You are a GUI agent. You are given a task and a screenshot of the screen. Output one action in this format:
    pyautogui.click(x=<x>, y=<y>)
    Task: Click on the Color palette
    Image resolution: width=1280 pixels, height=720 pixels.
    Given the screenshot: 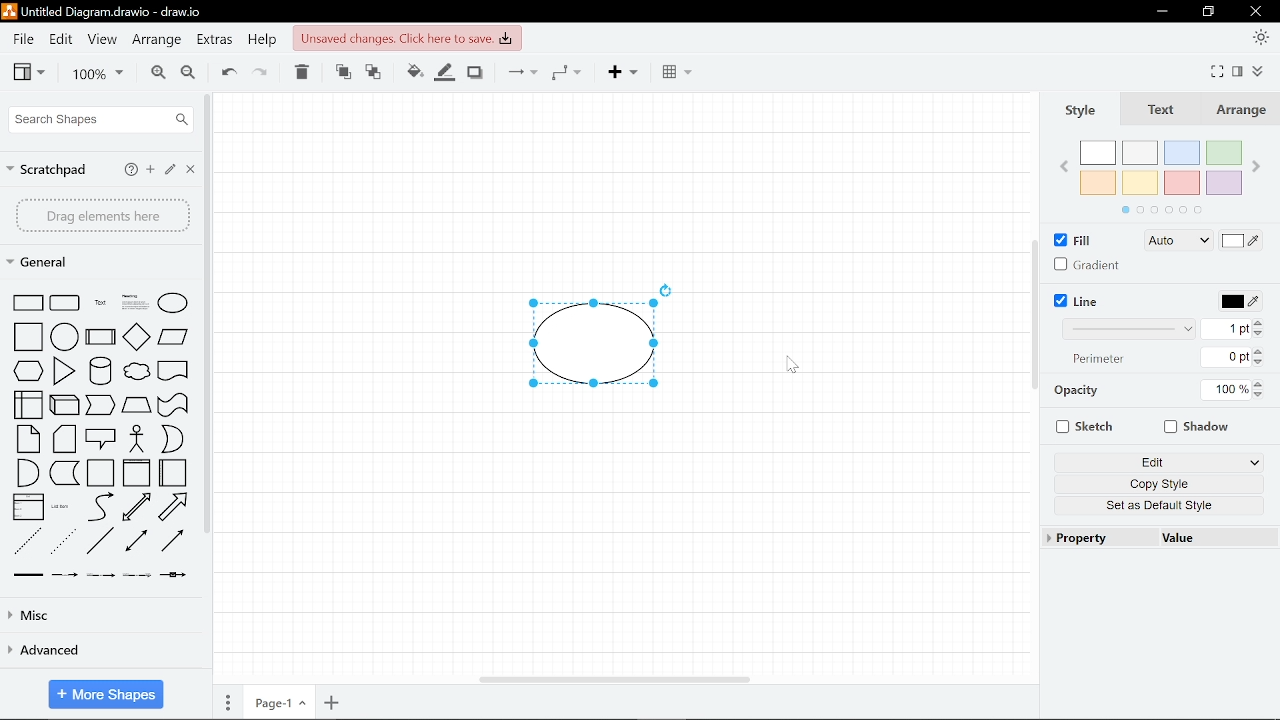 What is the action you would take?
    pyautogui.click(x=1162, y=167)
    